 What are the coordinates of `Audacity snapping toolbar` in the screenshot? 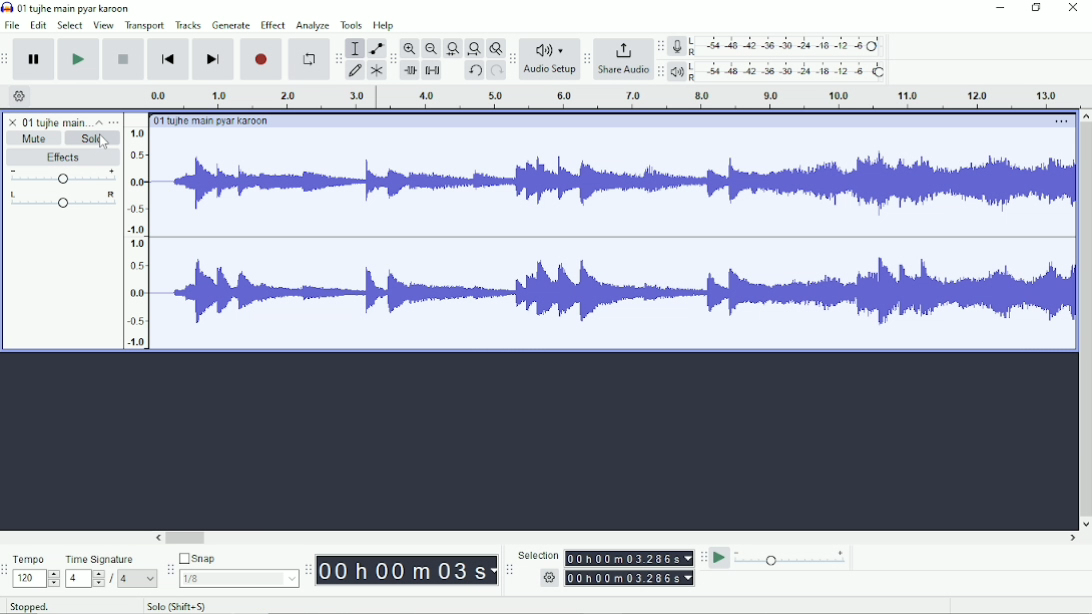 It's located at (170, 570).